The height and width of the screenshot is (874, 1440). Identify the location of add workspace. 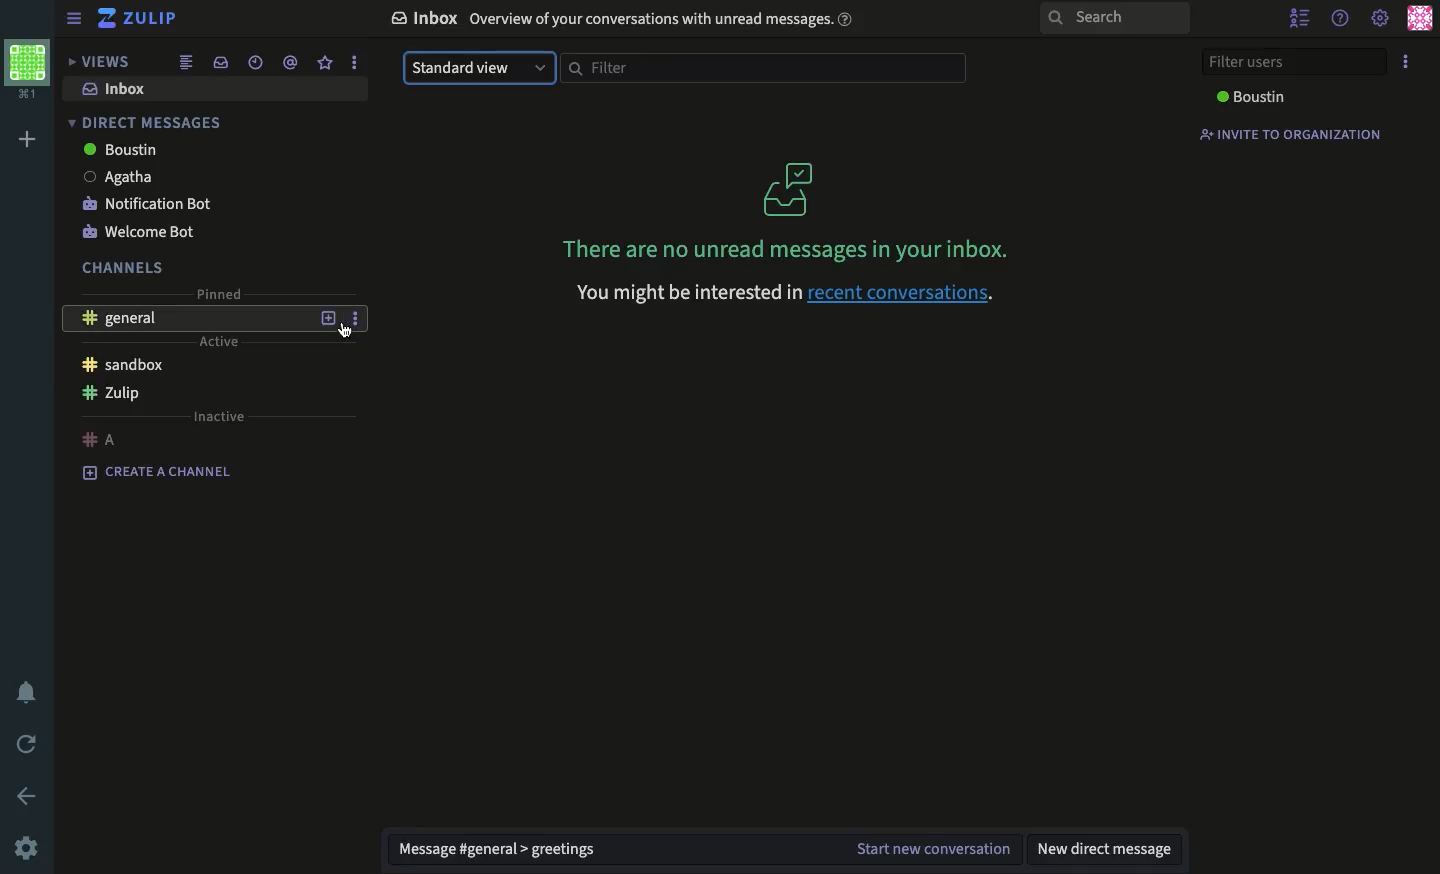
(26, 139).